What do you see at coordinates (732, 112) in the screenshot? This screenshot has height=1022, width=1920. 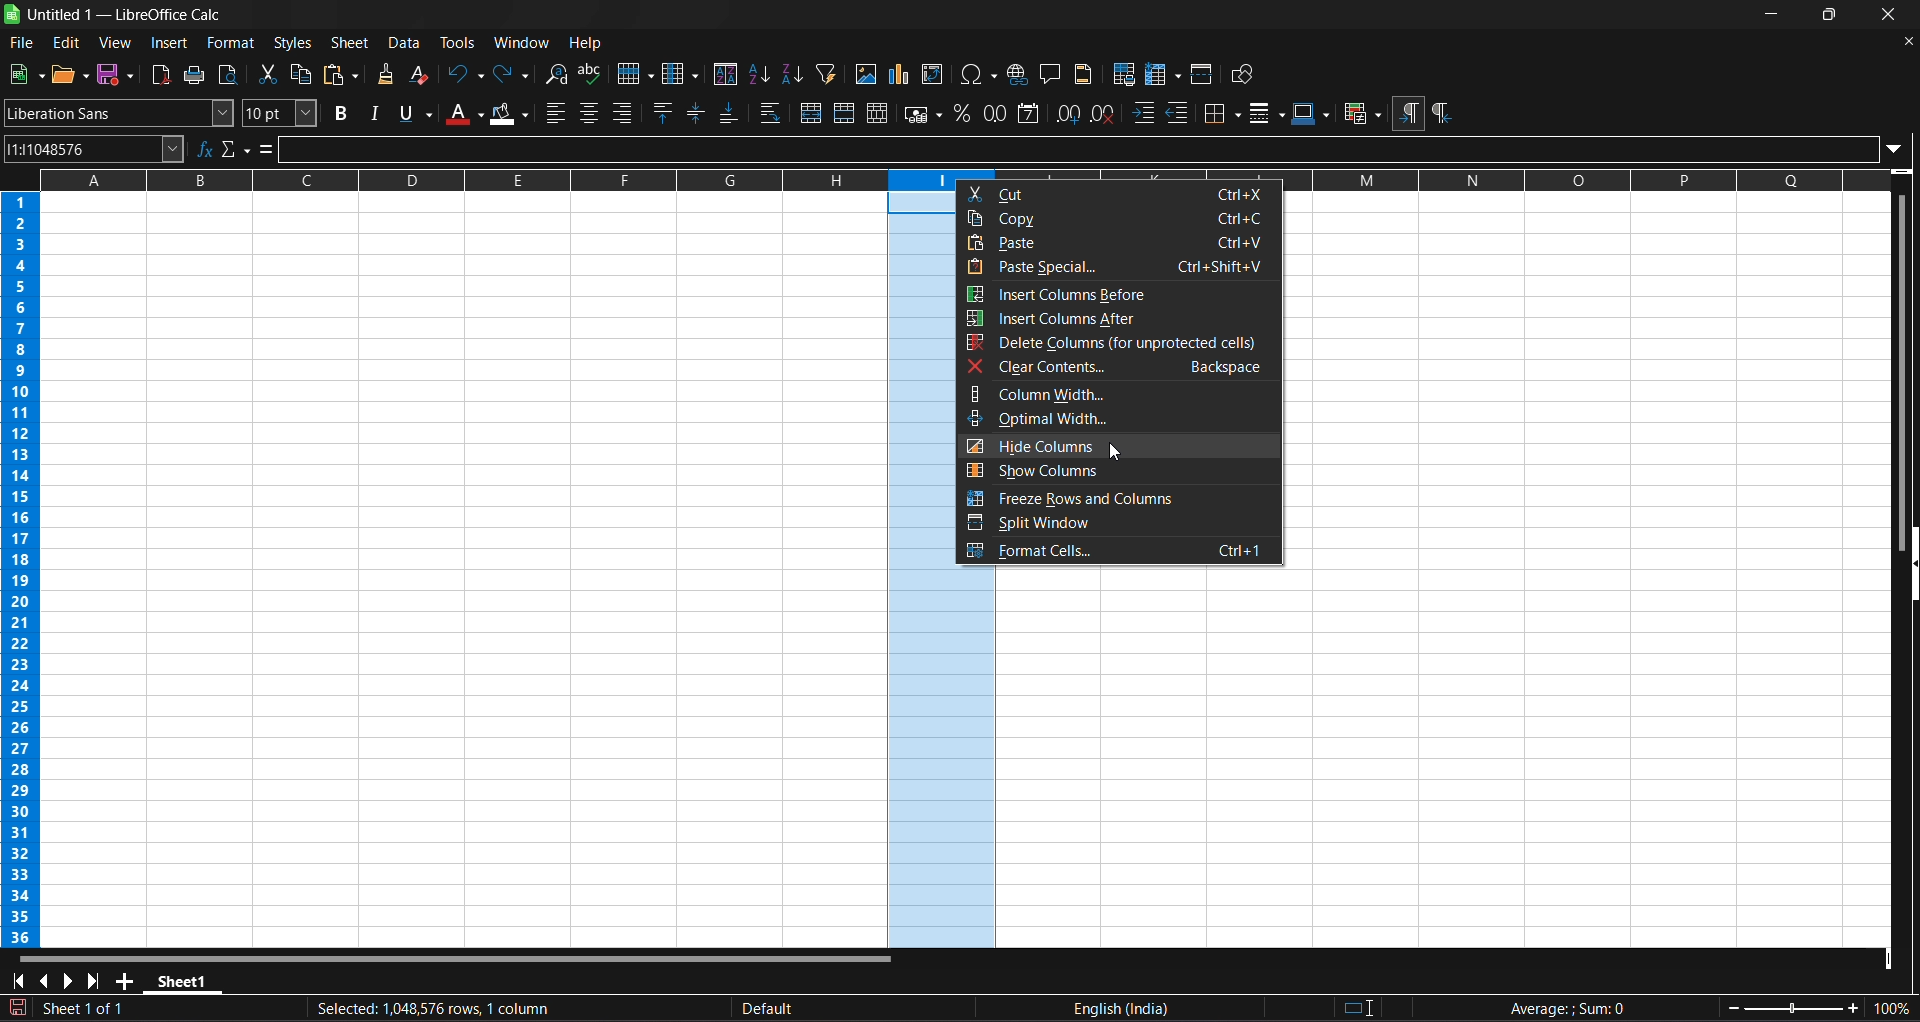 I see `align bottom` at bounding box center [732, 112].